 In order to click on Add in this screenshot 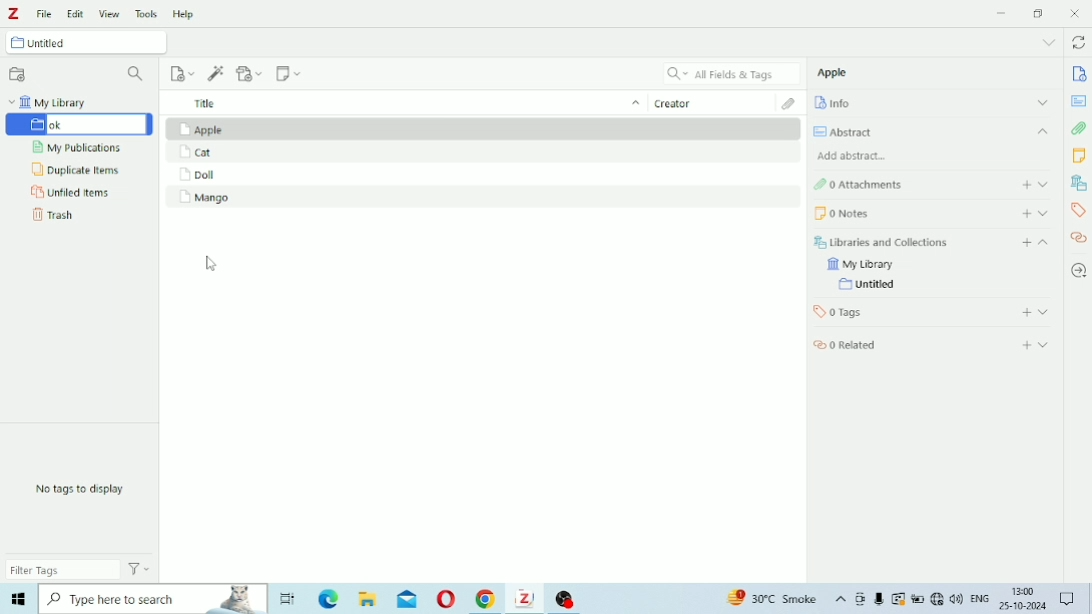, I will do `click(1026, 185)`.